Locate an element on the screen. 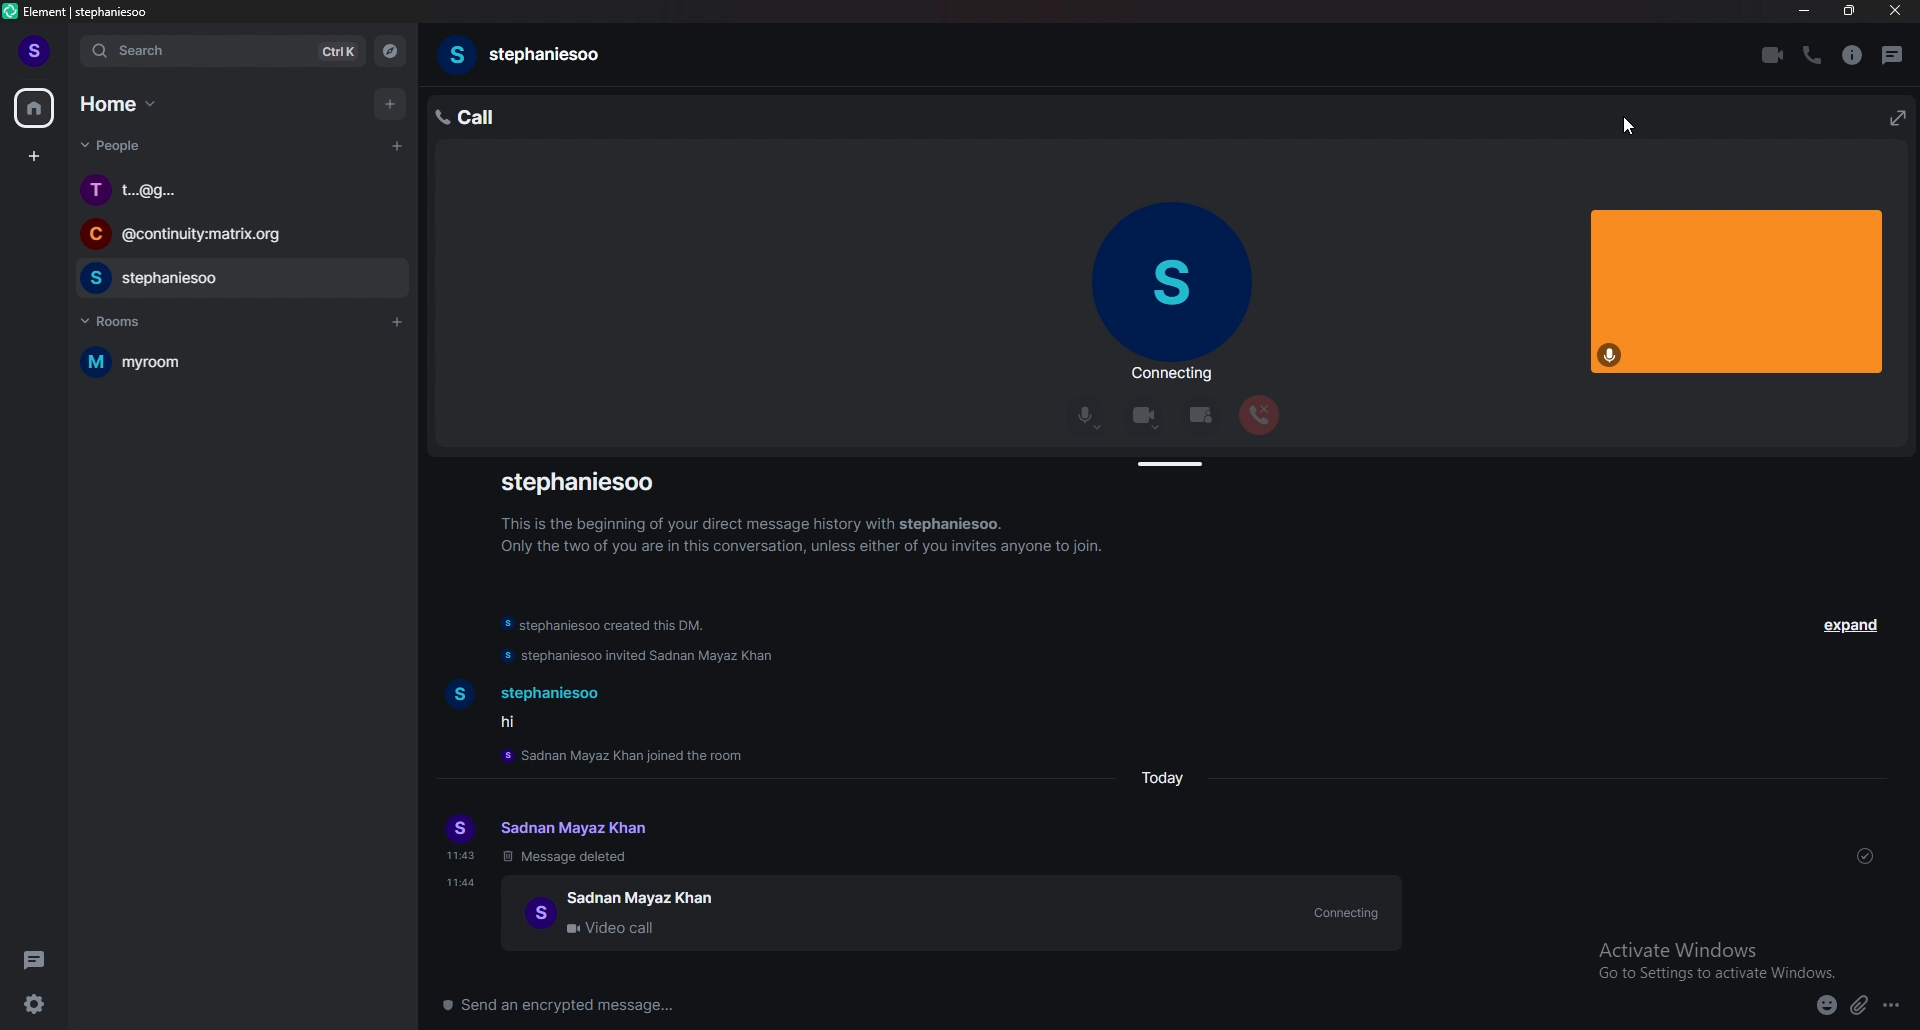 The height and width of the screenshot is (1030, 1920). expand is located at coordinates (1894, 116).